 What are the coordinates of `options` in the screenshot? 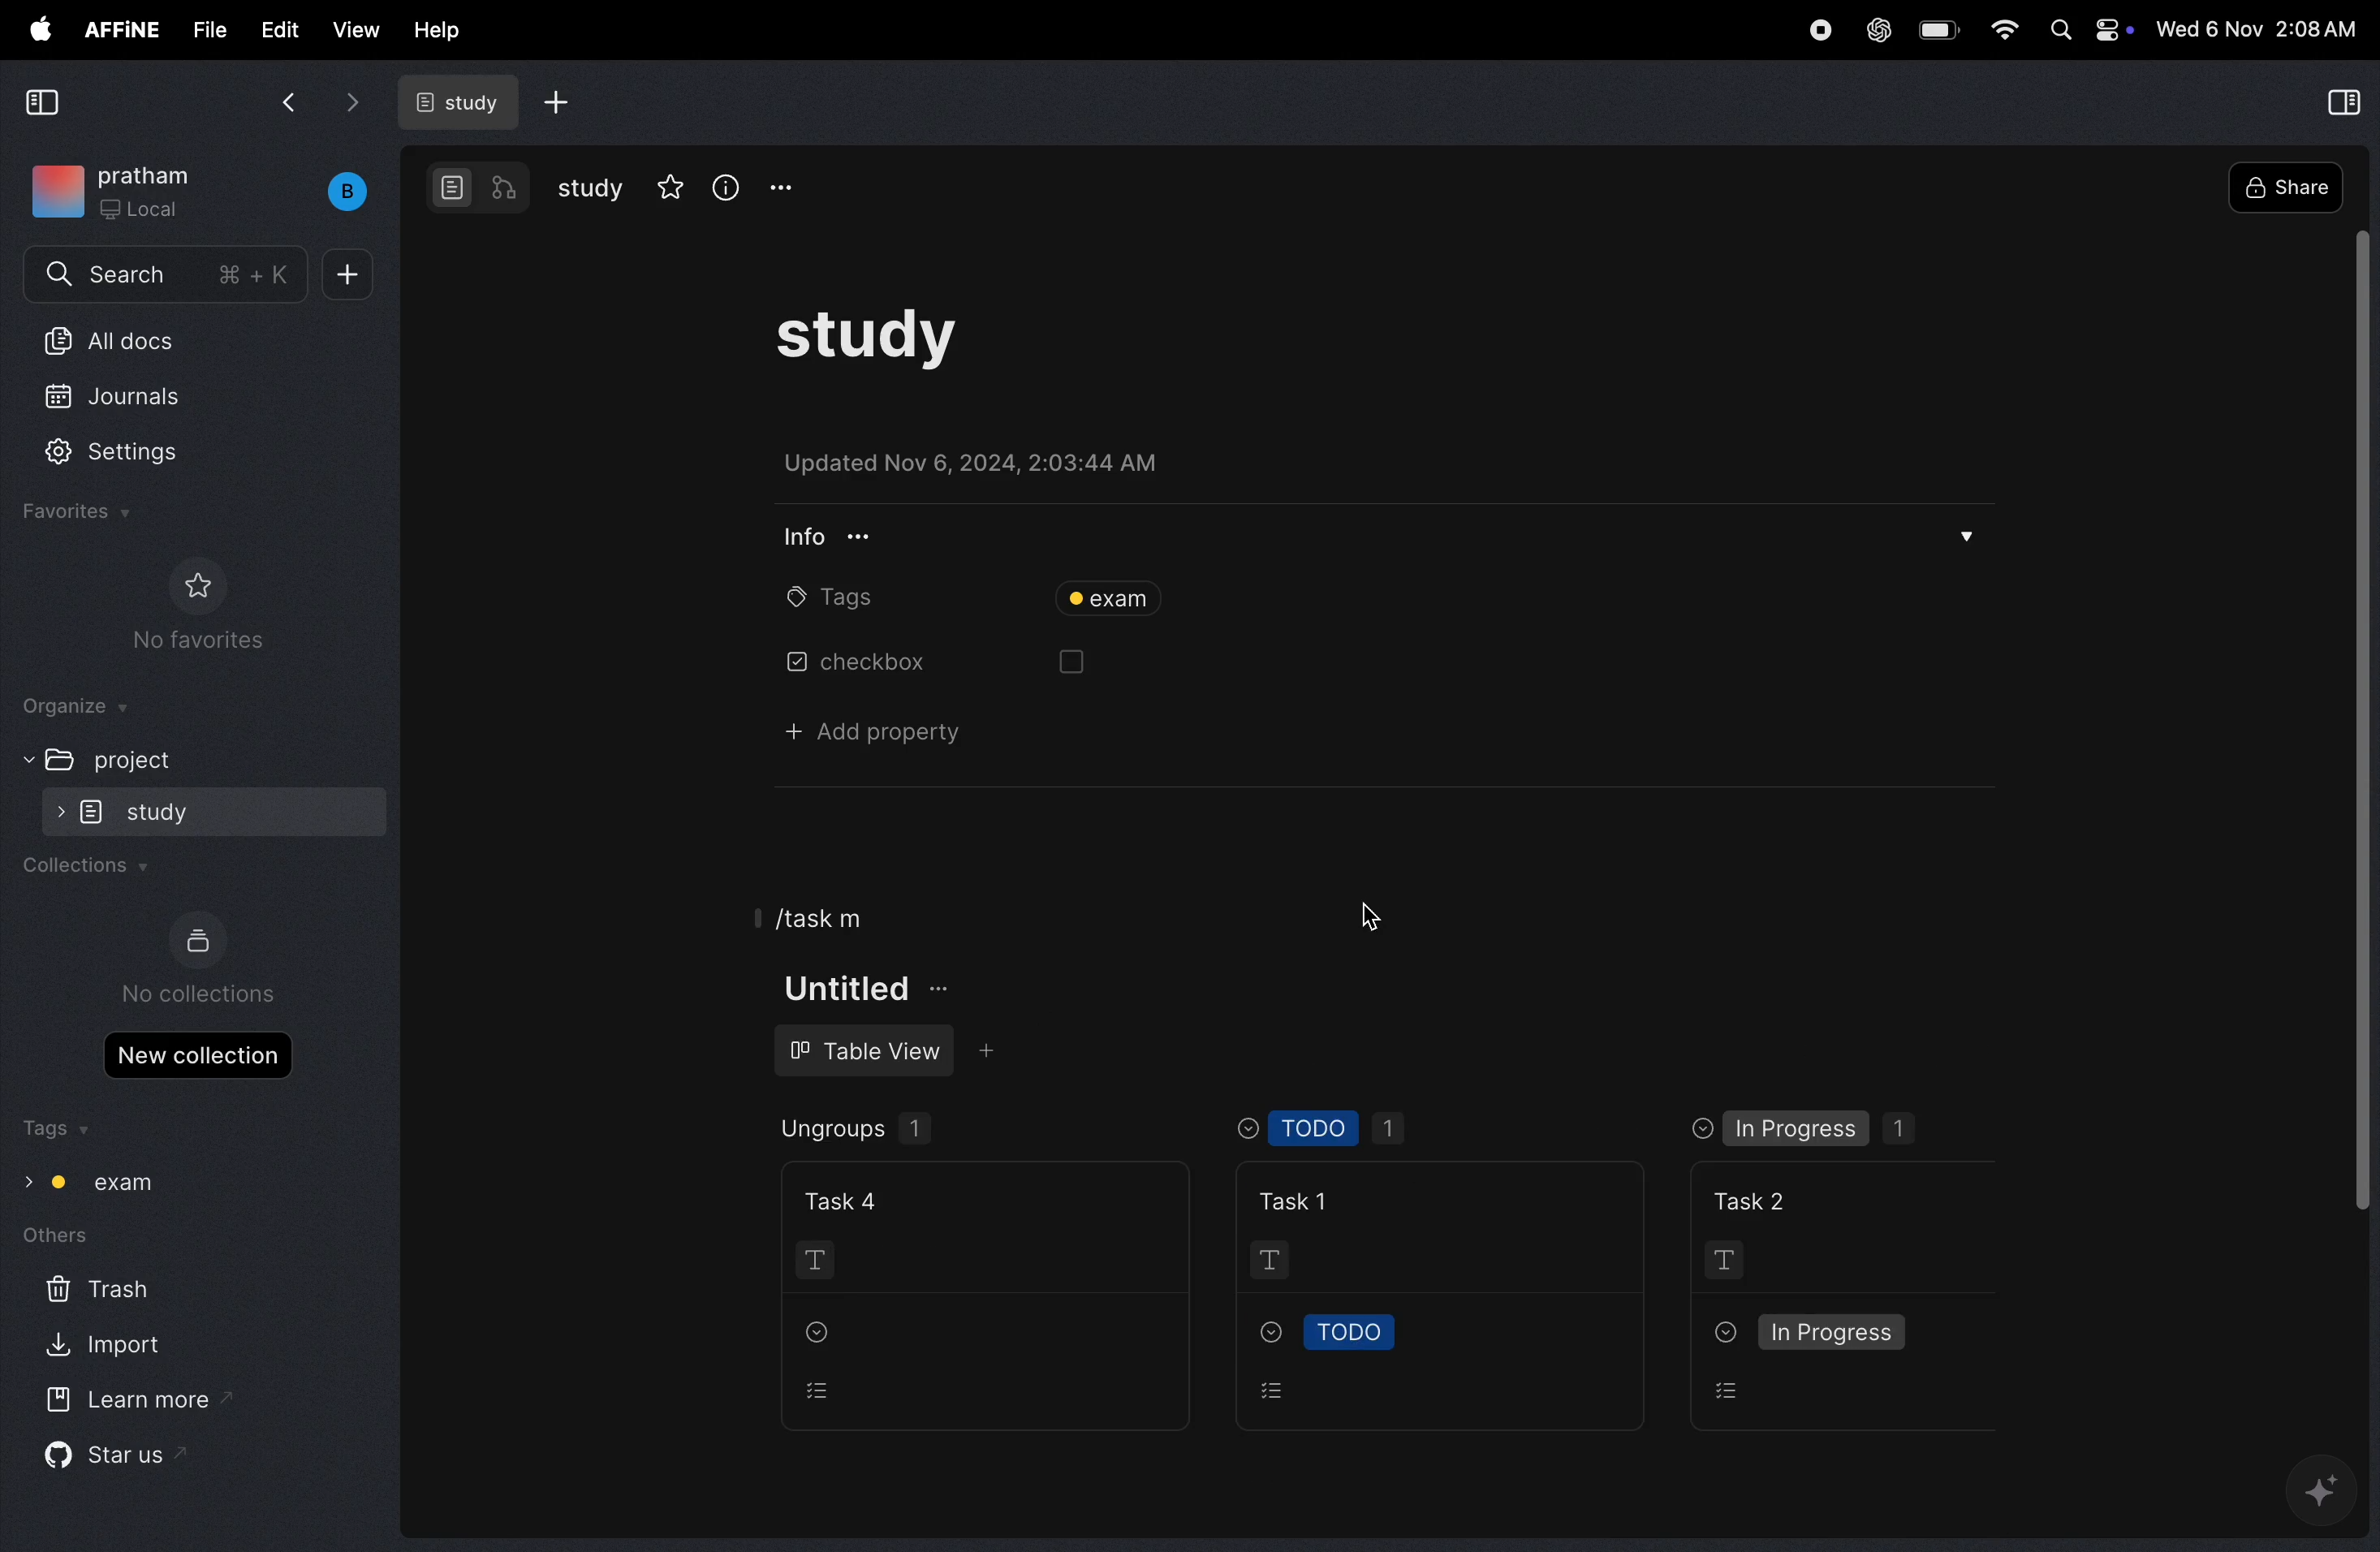 It's located at (1277, 1395).